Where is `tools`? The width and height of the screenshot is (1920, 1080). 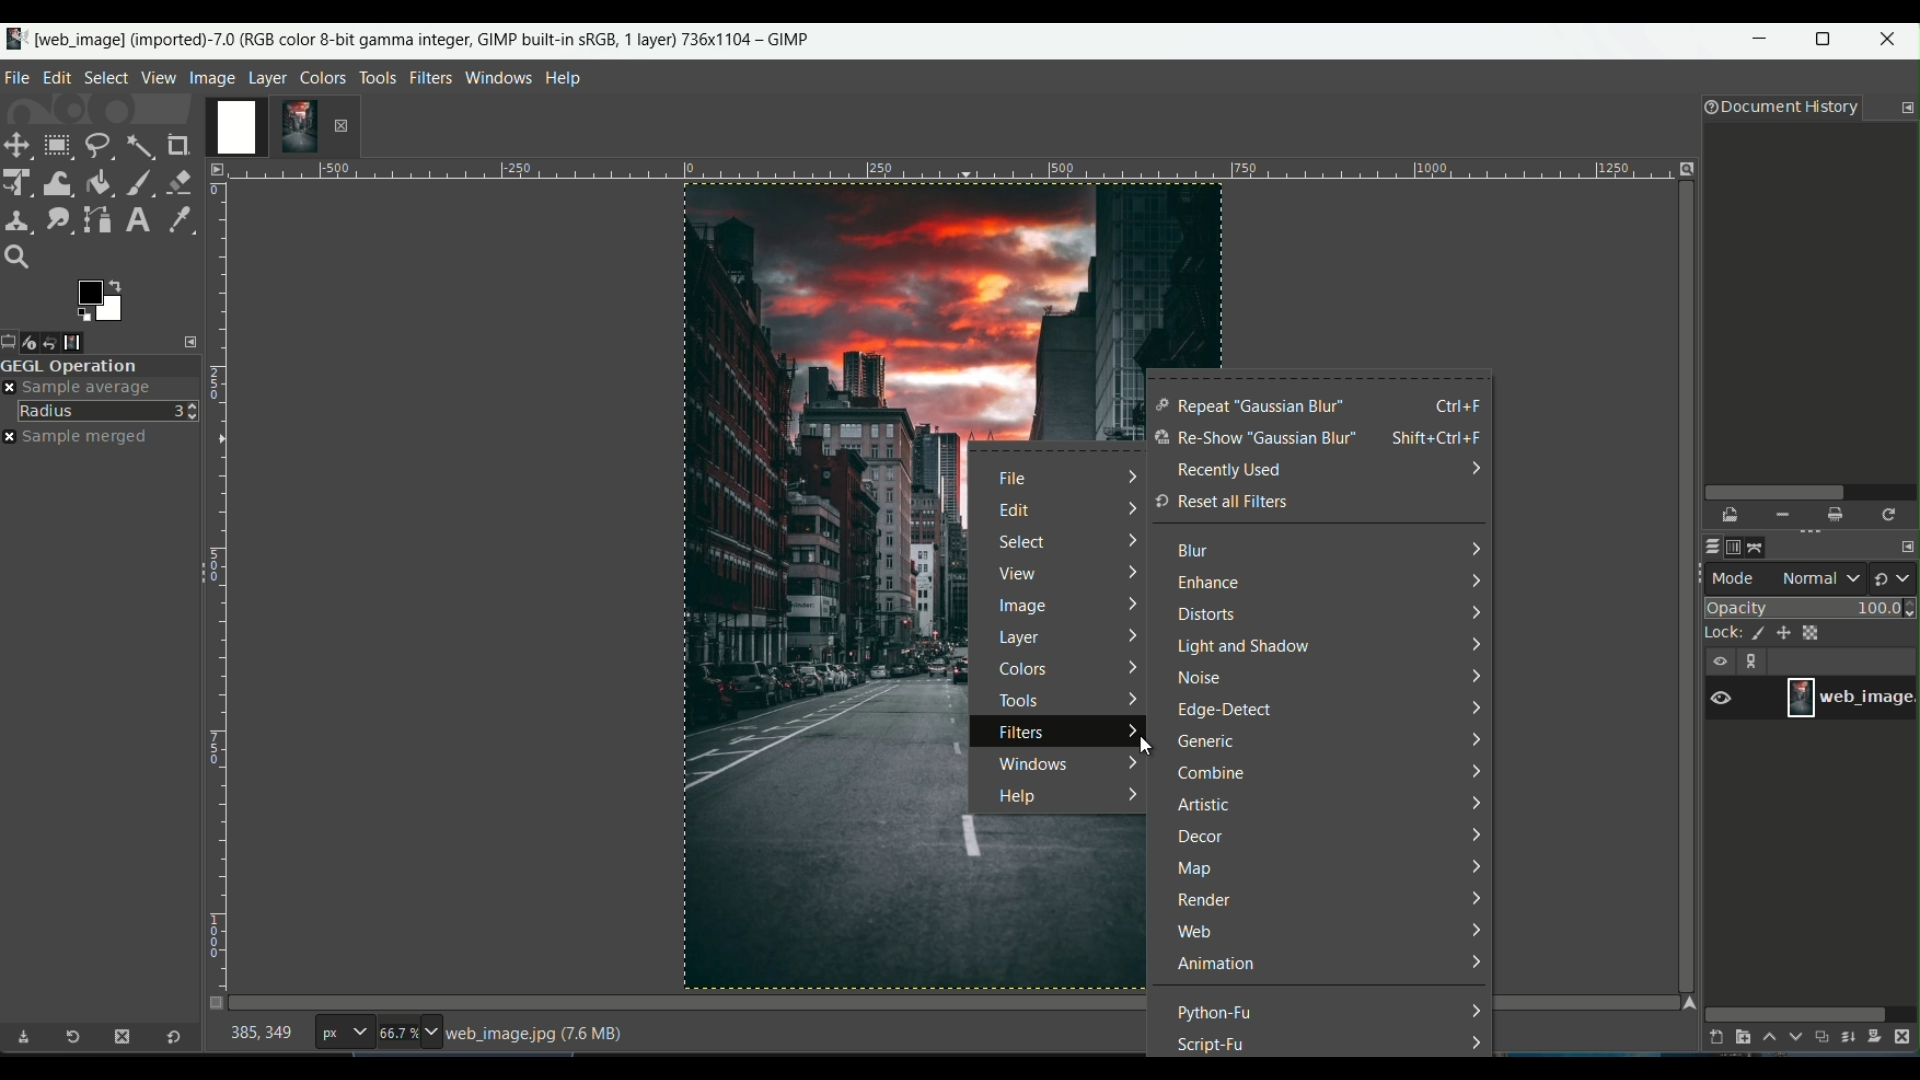
tools is located at coordinates (1017, 700).